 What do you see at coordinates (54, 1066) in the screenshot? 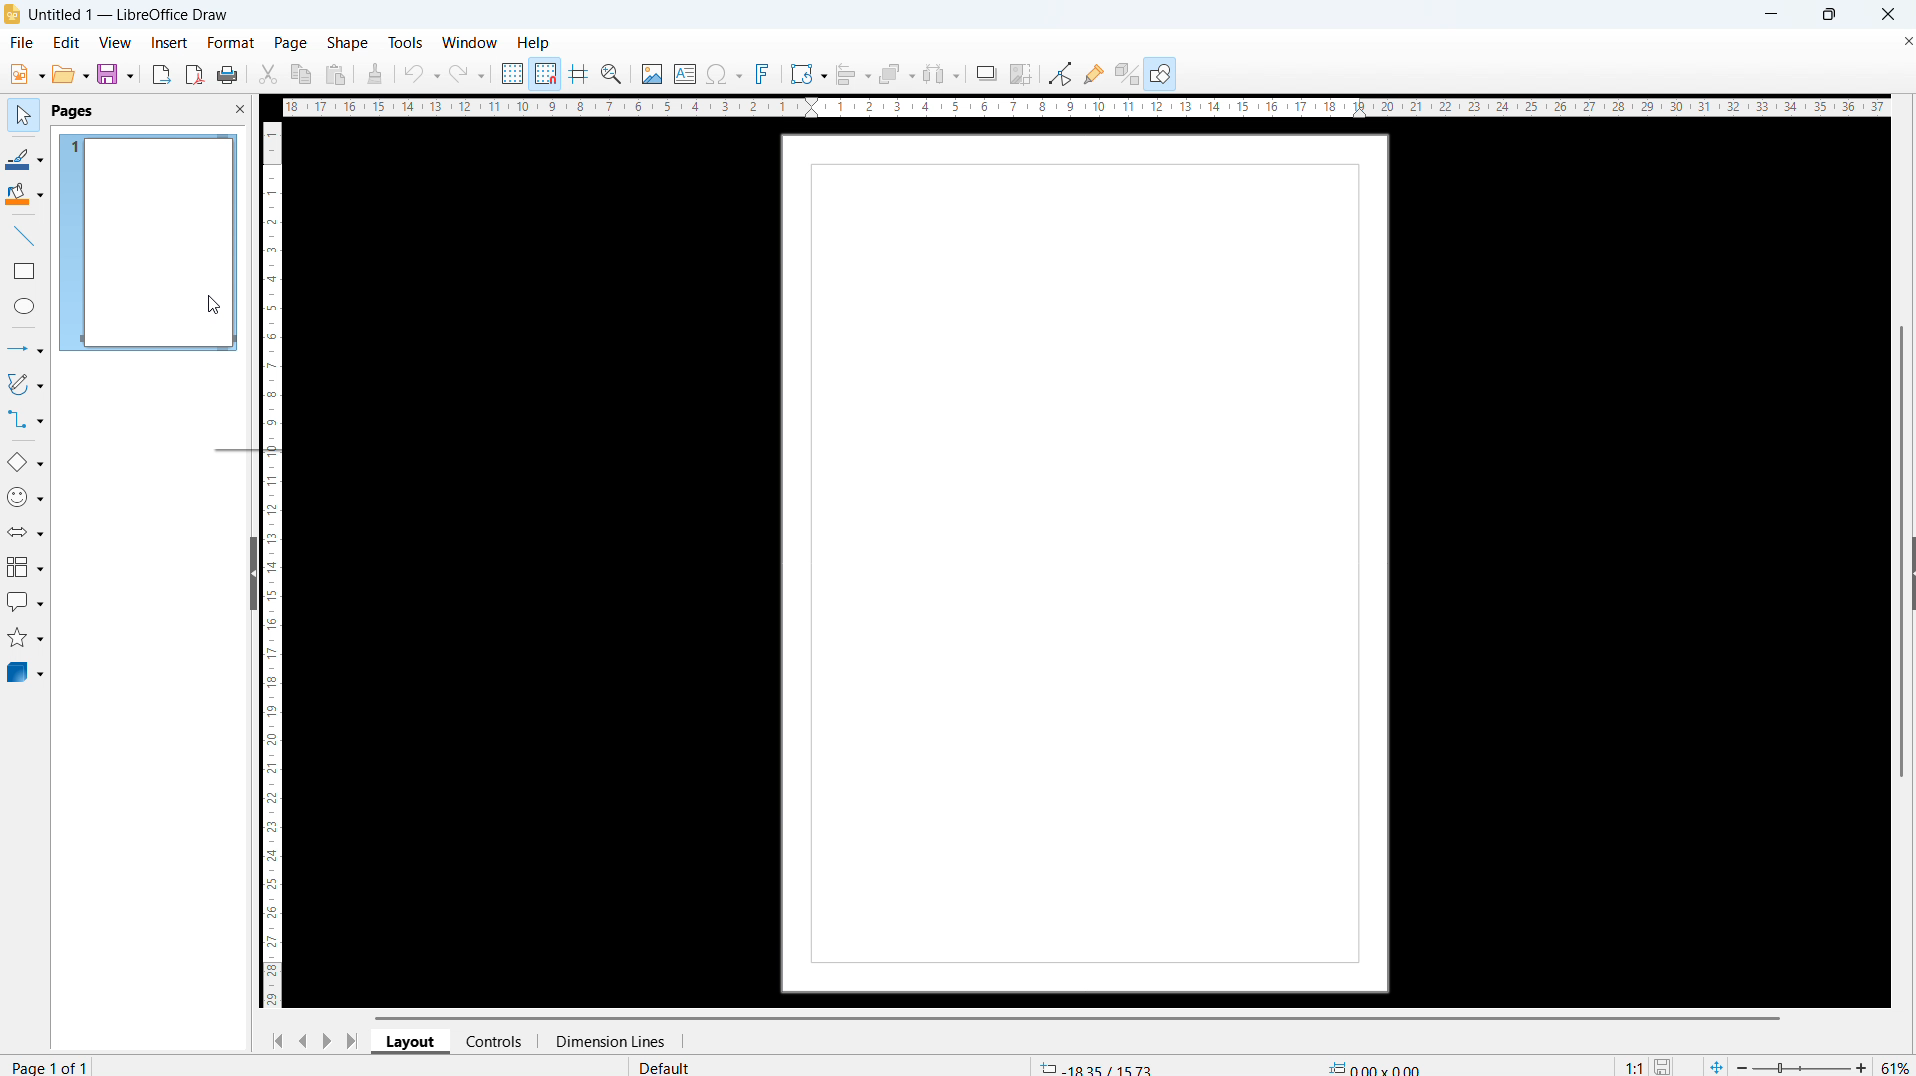
I see `page number` at bounding box center [54, 1066].